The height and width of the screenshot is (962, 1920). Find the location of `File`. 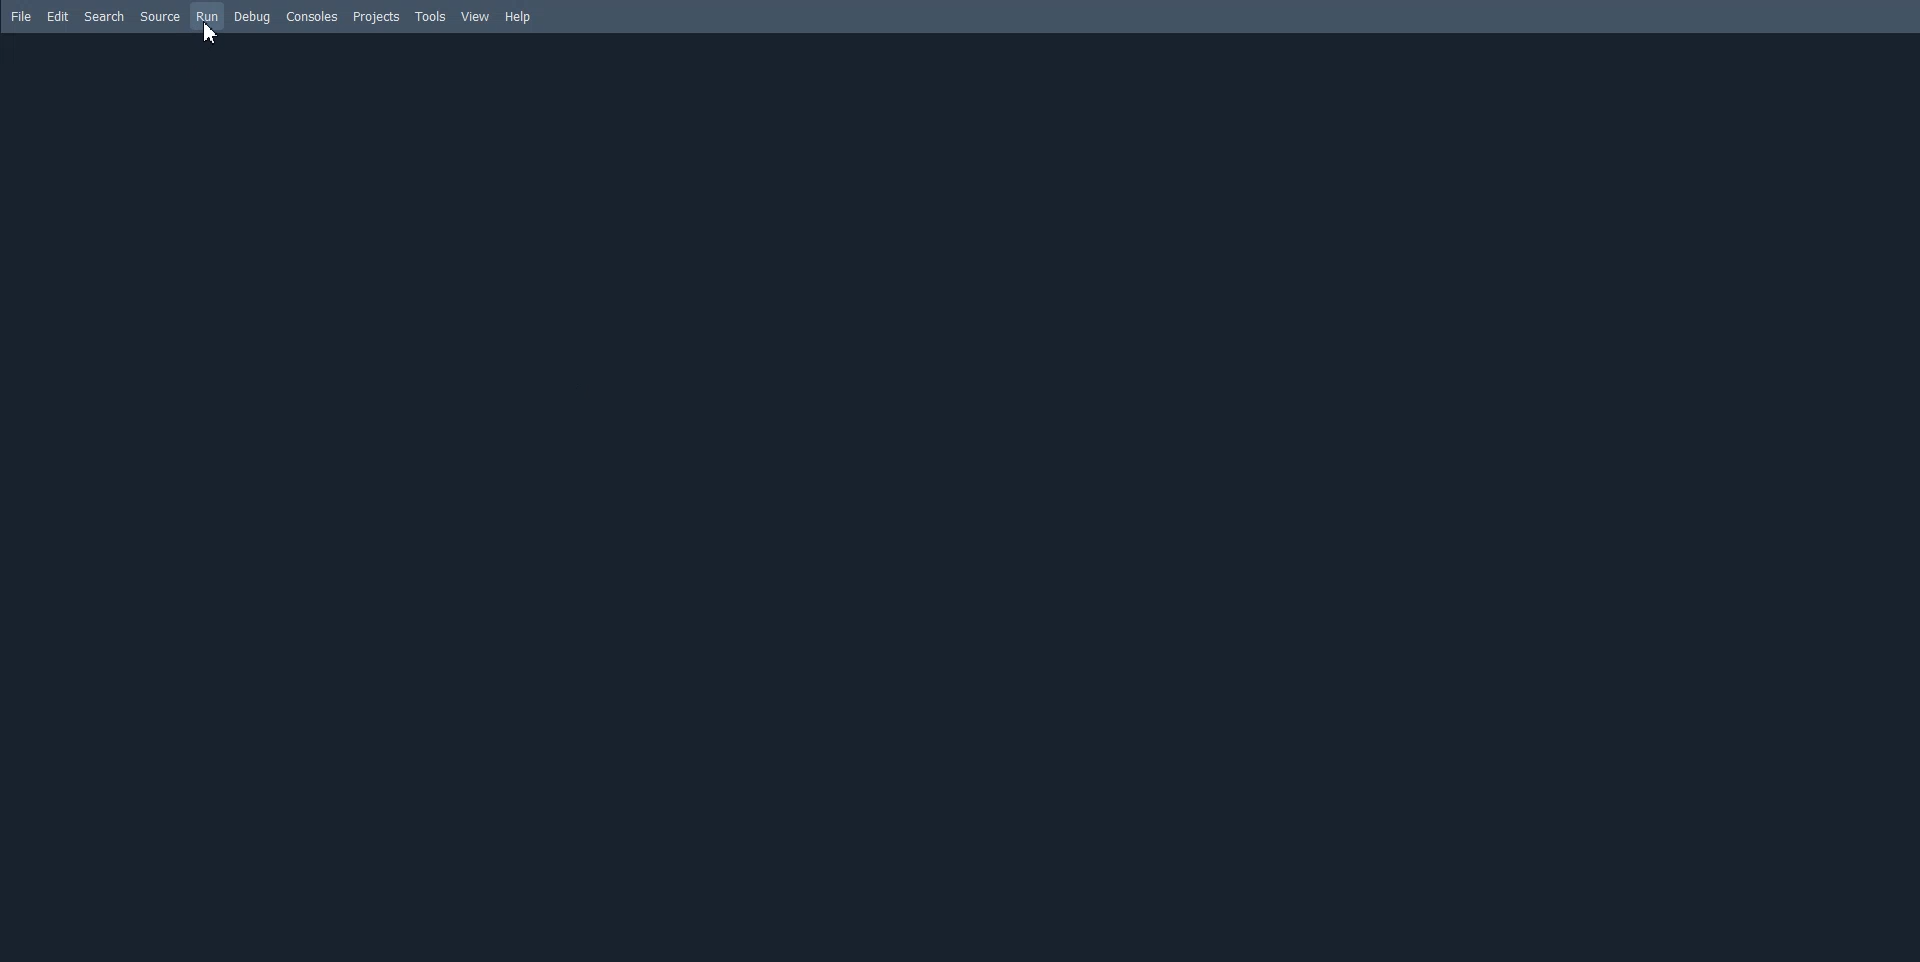

File is located at coordinates (23, 17).